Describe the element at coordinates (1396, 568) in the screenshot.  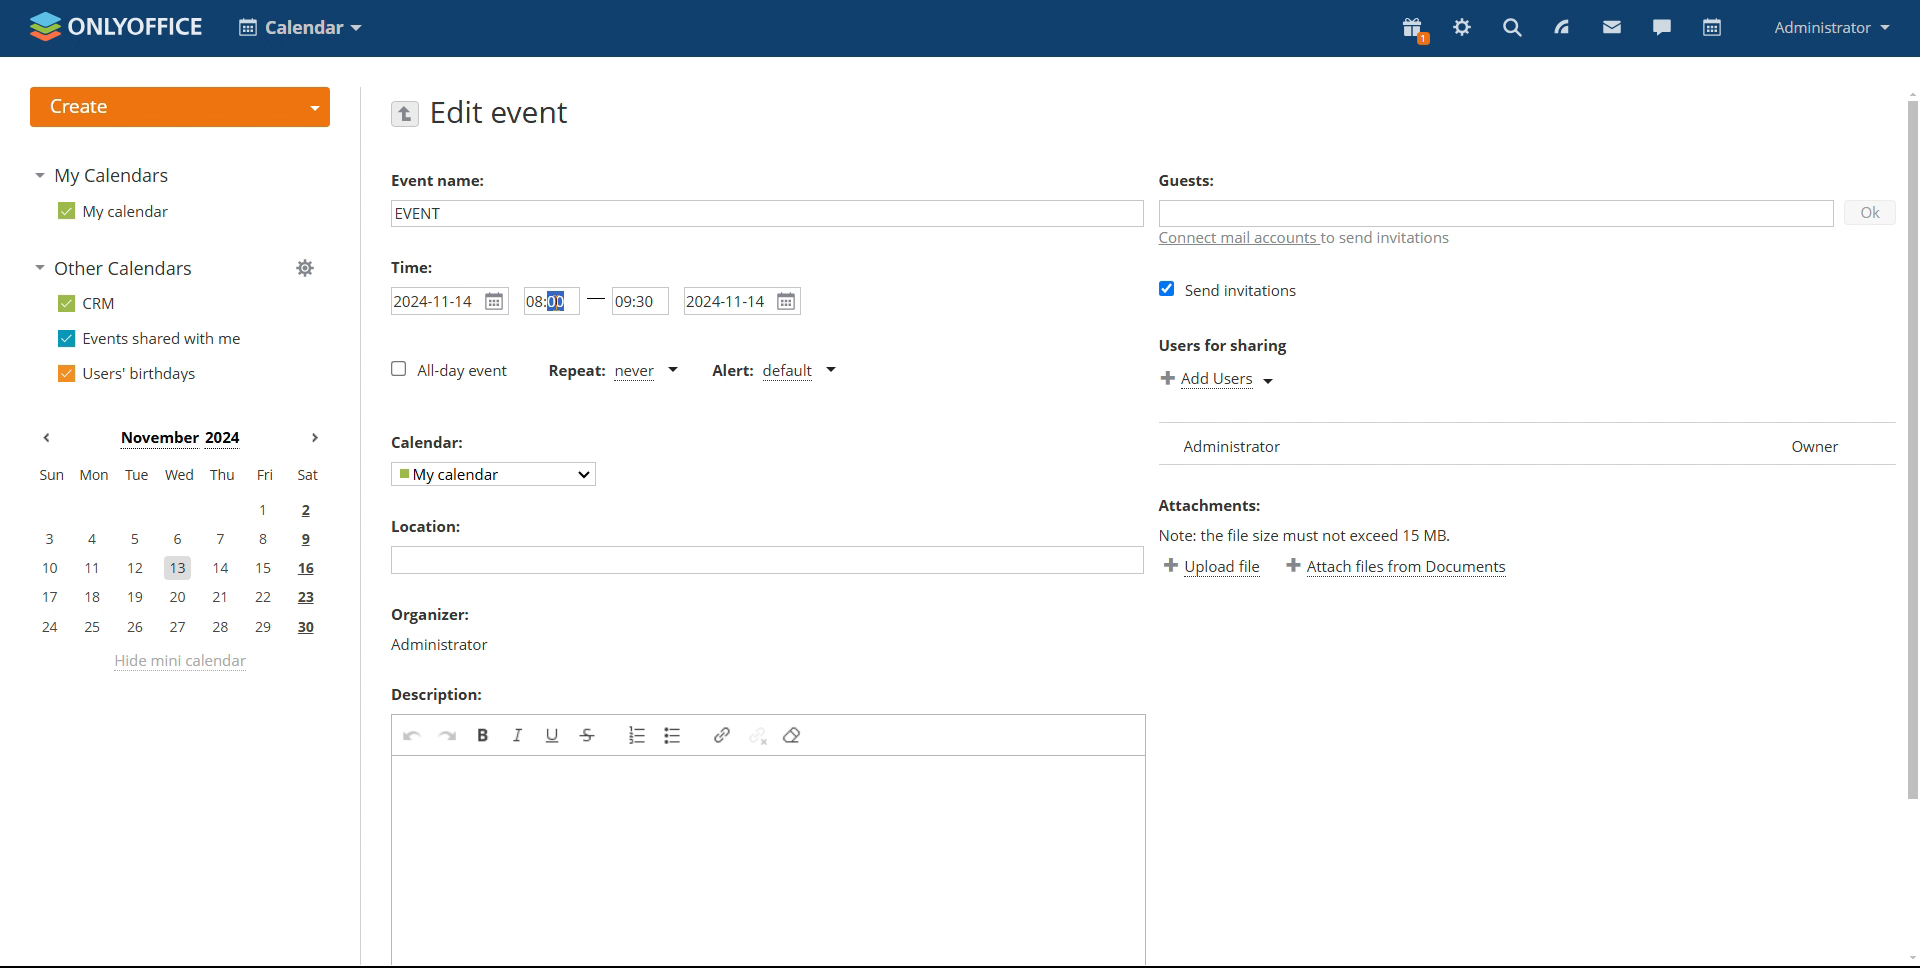
I see `attach file from documents` at that location.